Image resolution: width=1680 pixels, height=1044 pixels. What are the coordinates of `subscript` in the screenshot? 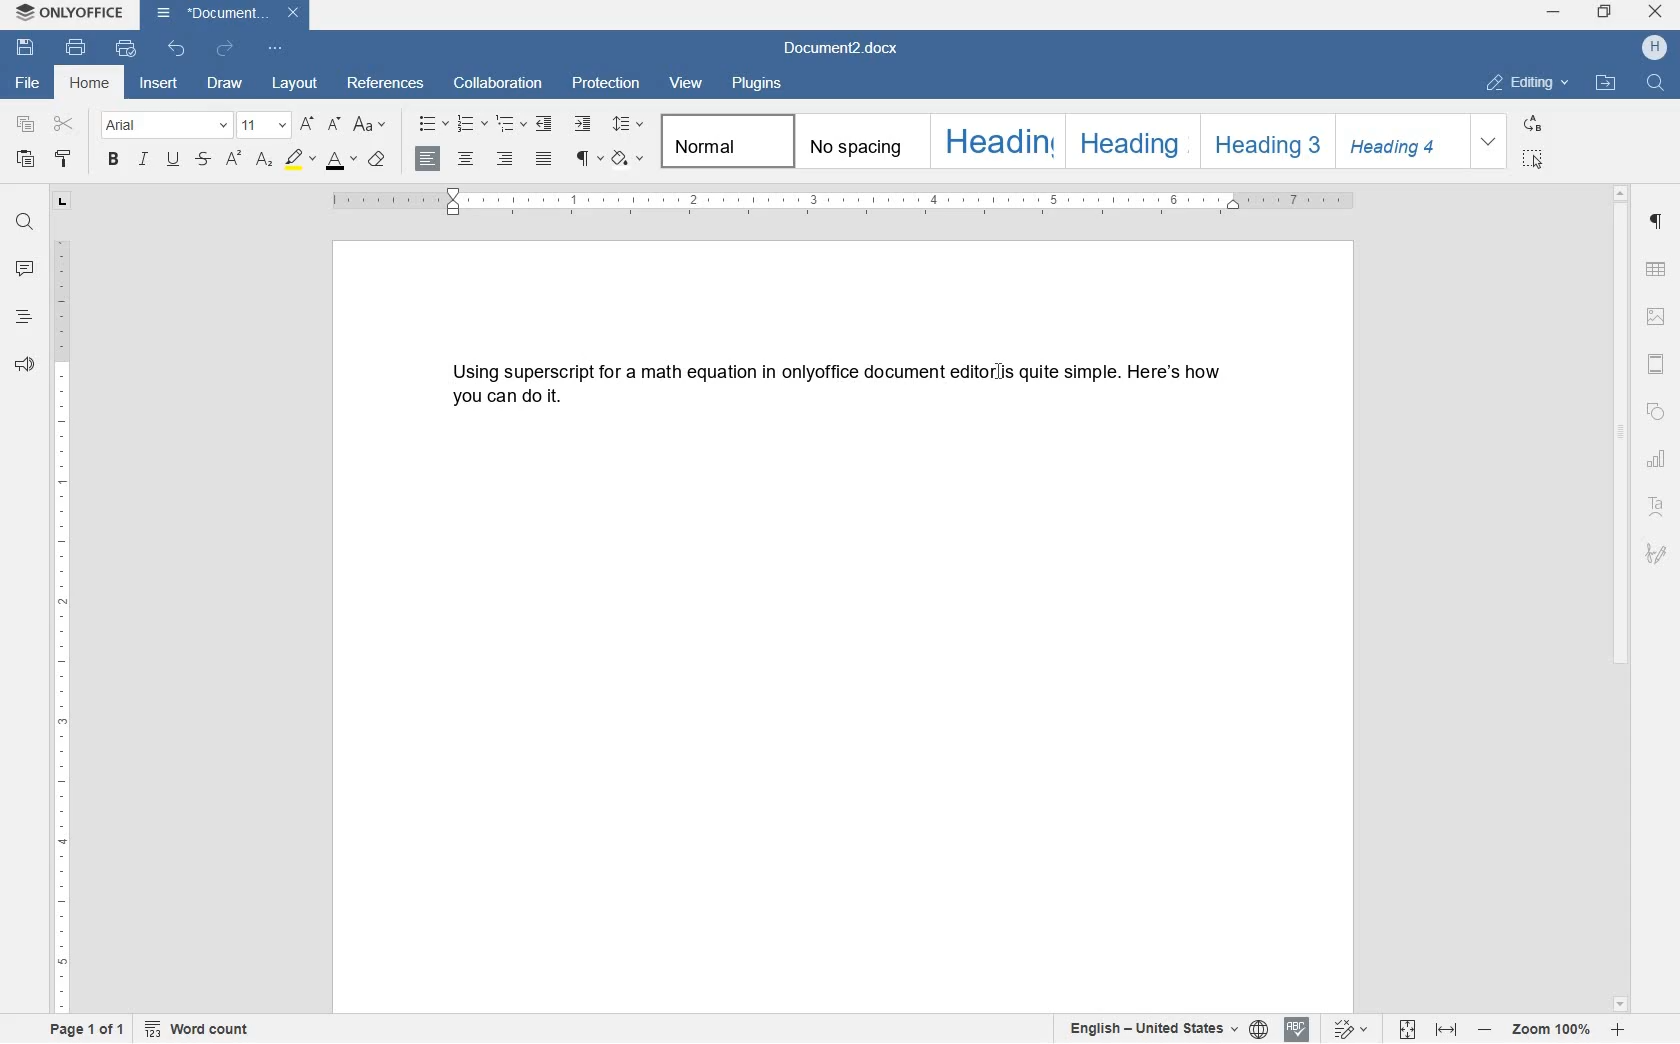 It's located at (263, 161).